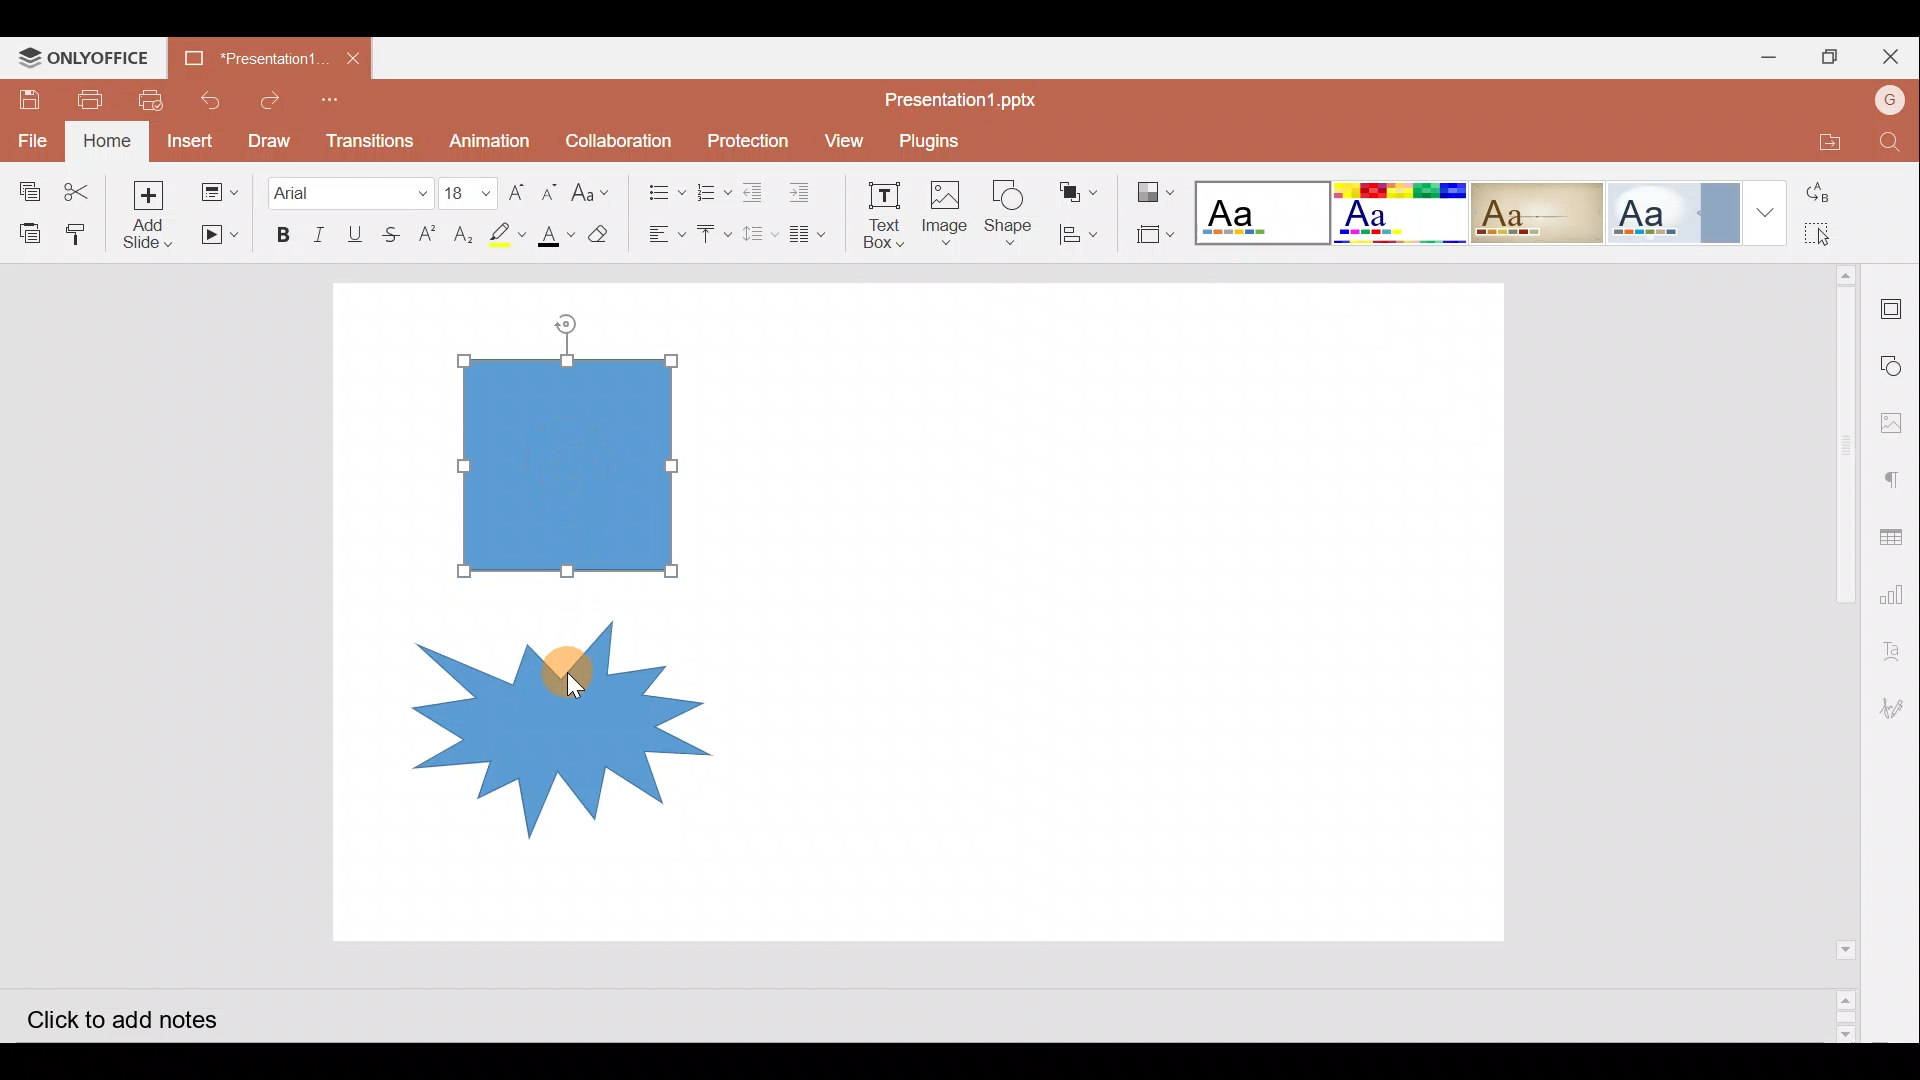 Image resolution: width=1920 pixels, height=1080 pixels. I want to click on Replace, so click(1831, 194).